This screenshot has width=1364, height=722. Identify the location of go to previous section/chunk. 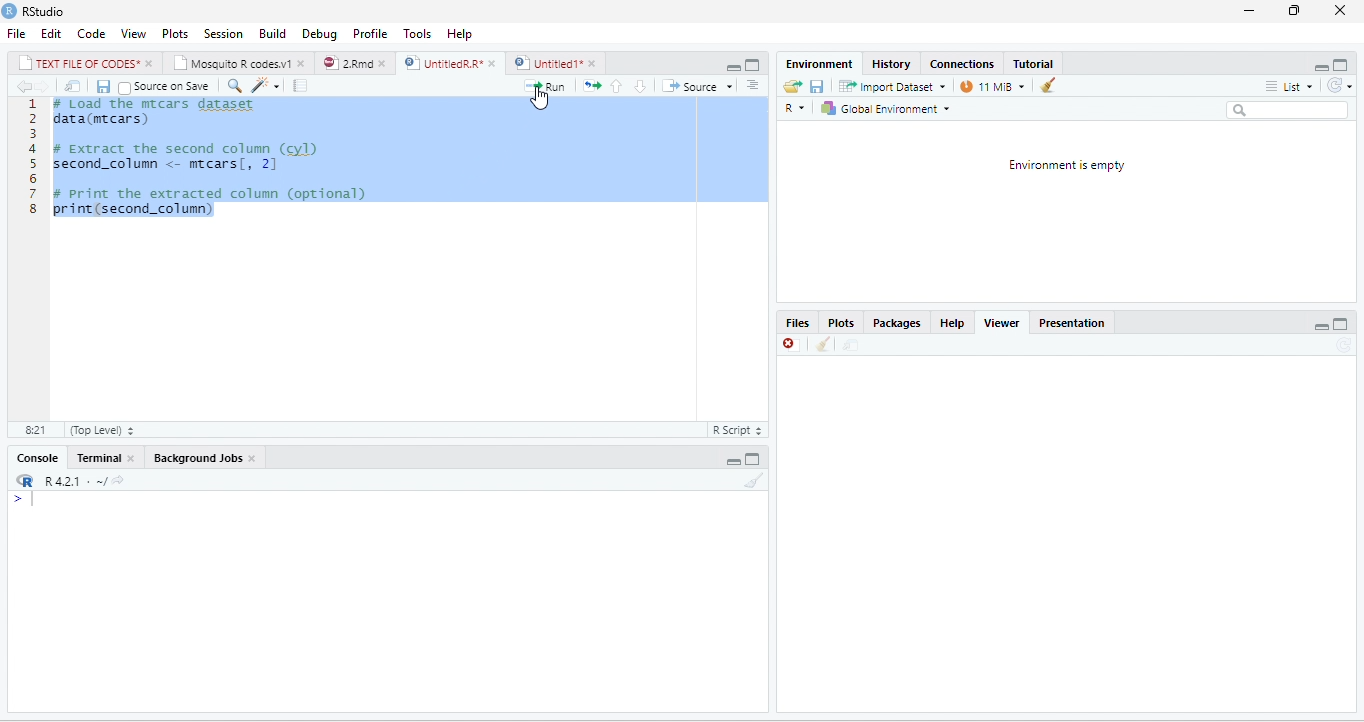
(616, 85).